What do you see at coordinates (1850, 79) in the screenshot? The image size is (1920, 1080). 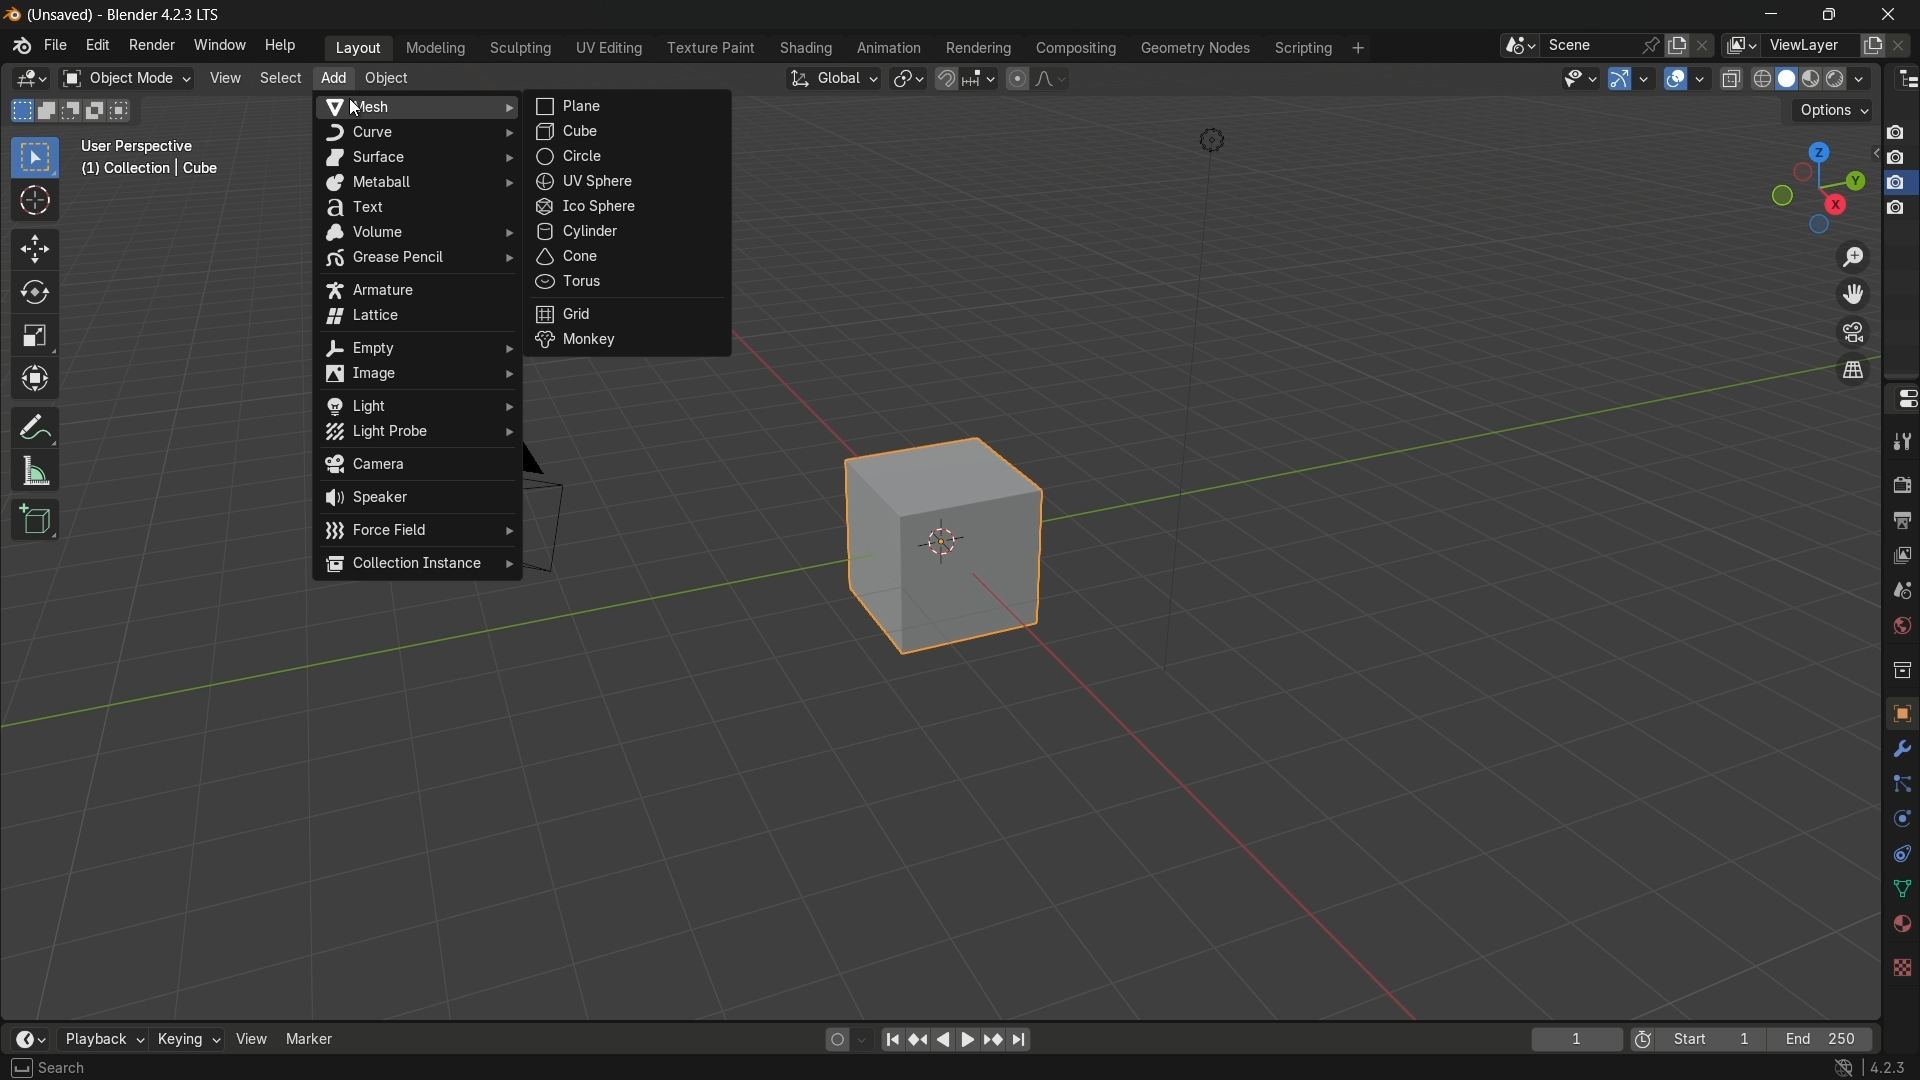 I see `material preview` at bounding box center [1850, 79].